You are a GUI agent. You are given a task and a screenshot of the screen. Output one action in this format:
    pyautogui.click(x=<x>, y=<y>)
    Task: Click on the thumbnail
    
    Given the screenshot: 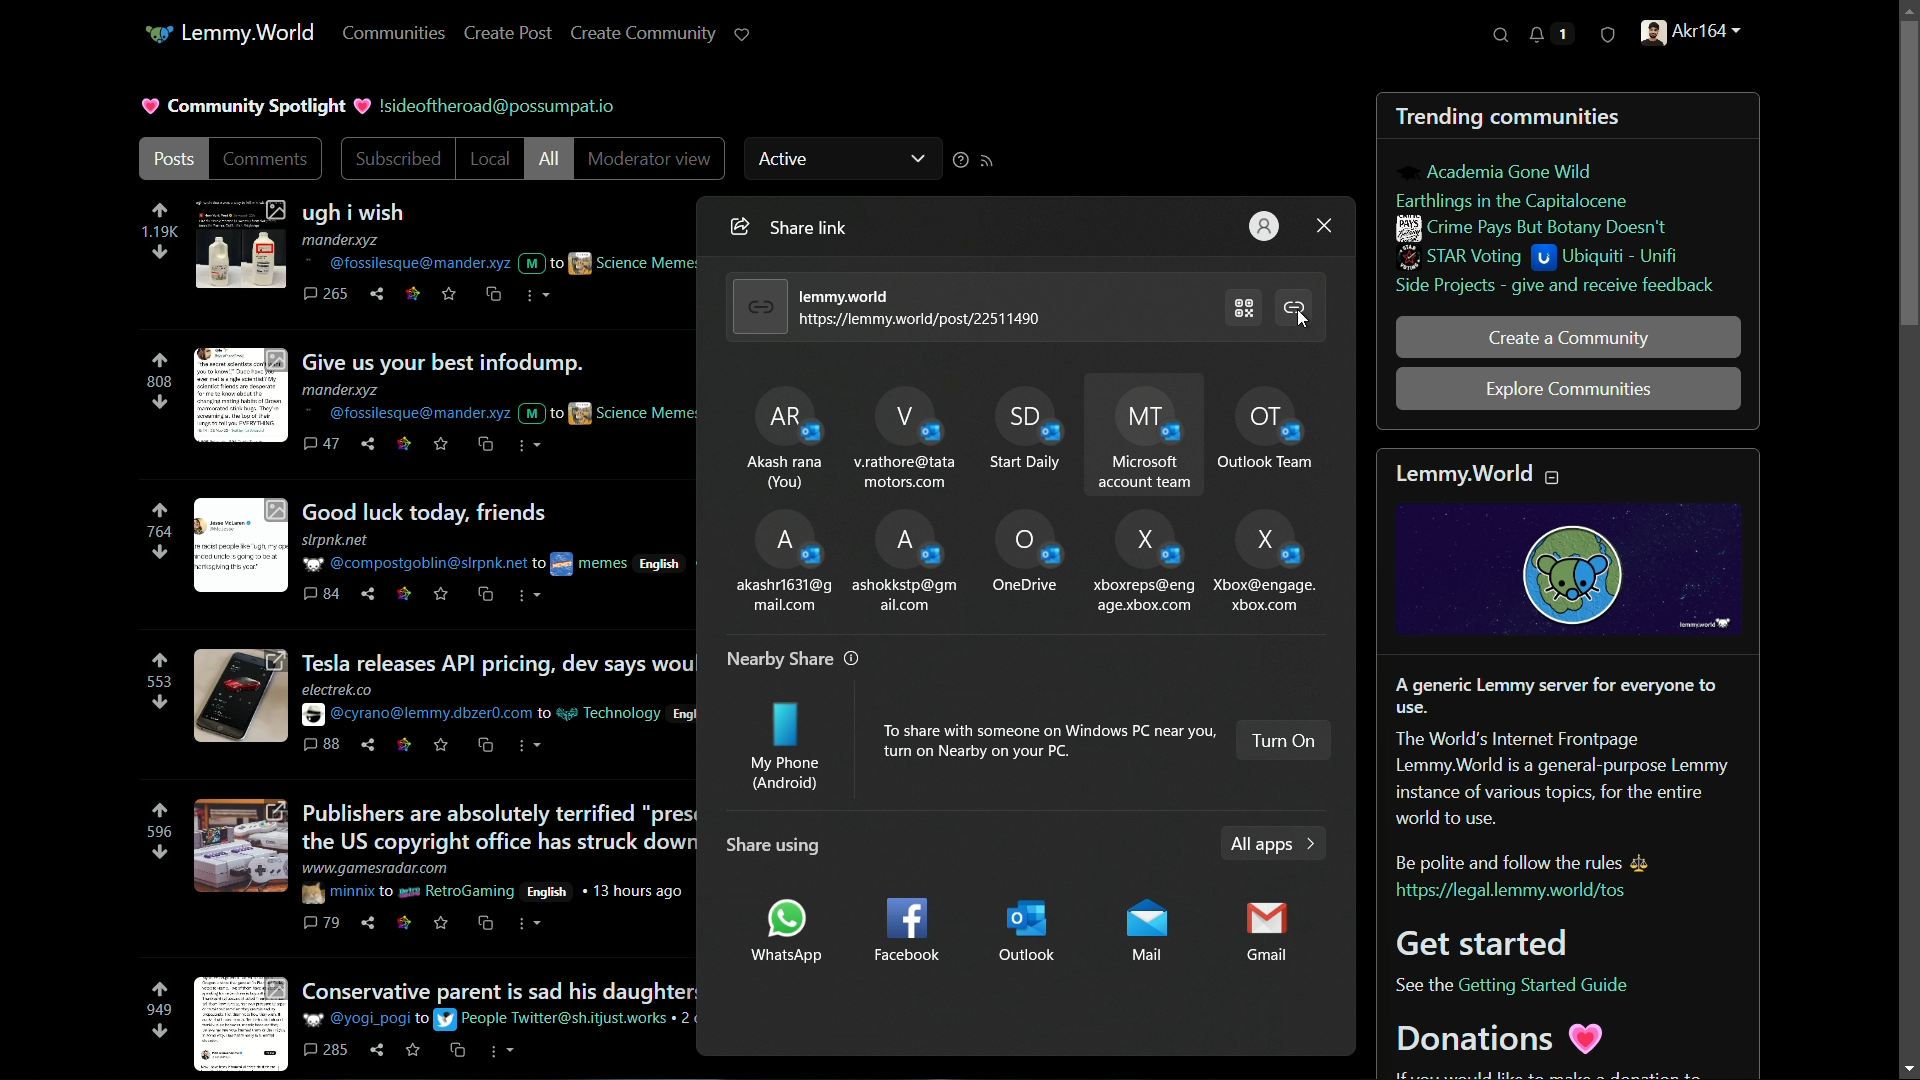 What is the action you would take?
    pyautogui.click(x=239, y=244)
    